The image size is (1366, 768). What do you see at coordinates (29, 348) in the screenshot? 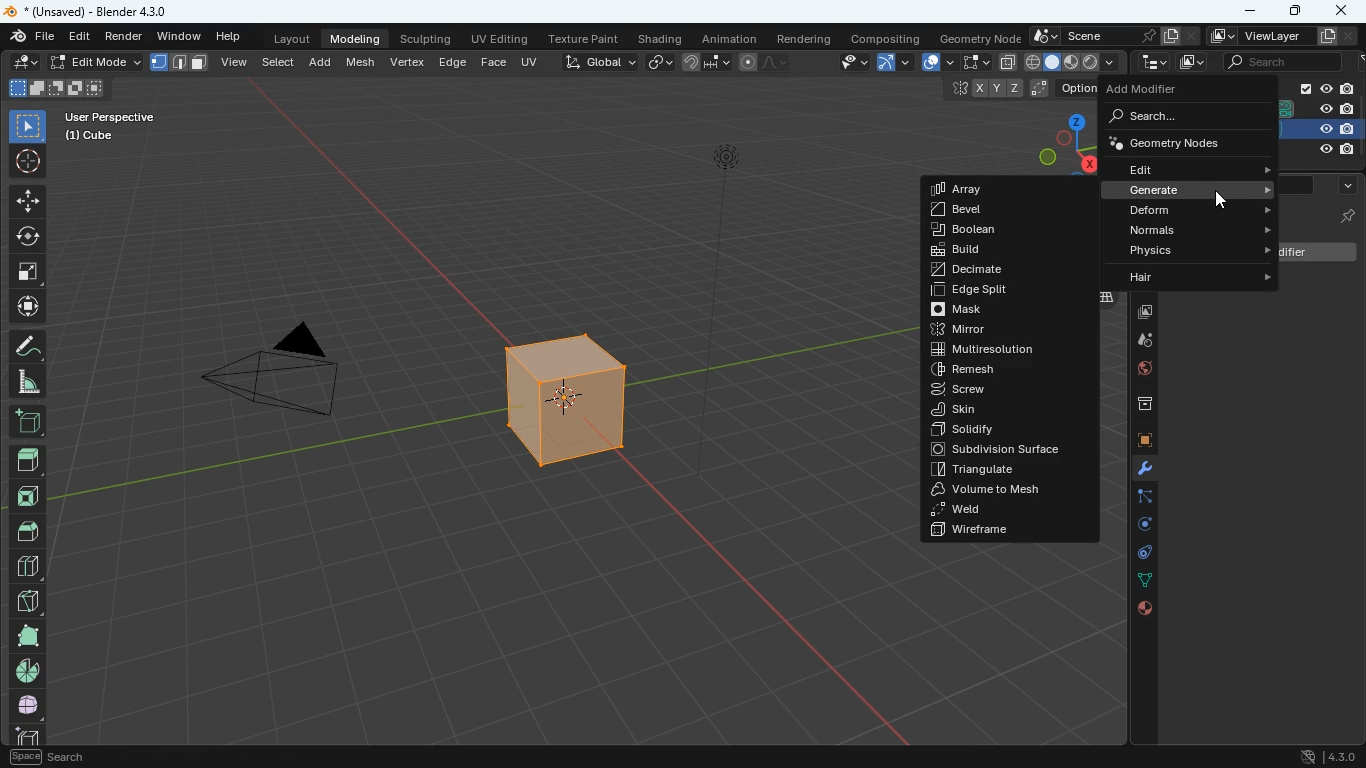
I see `draw` at bounding box center [29, 348].